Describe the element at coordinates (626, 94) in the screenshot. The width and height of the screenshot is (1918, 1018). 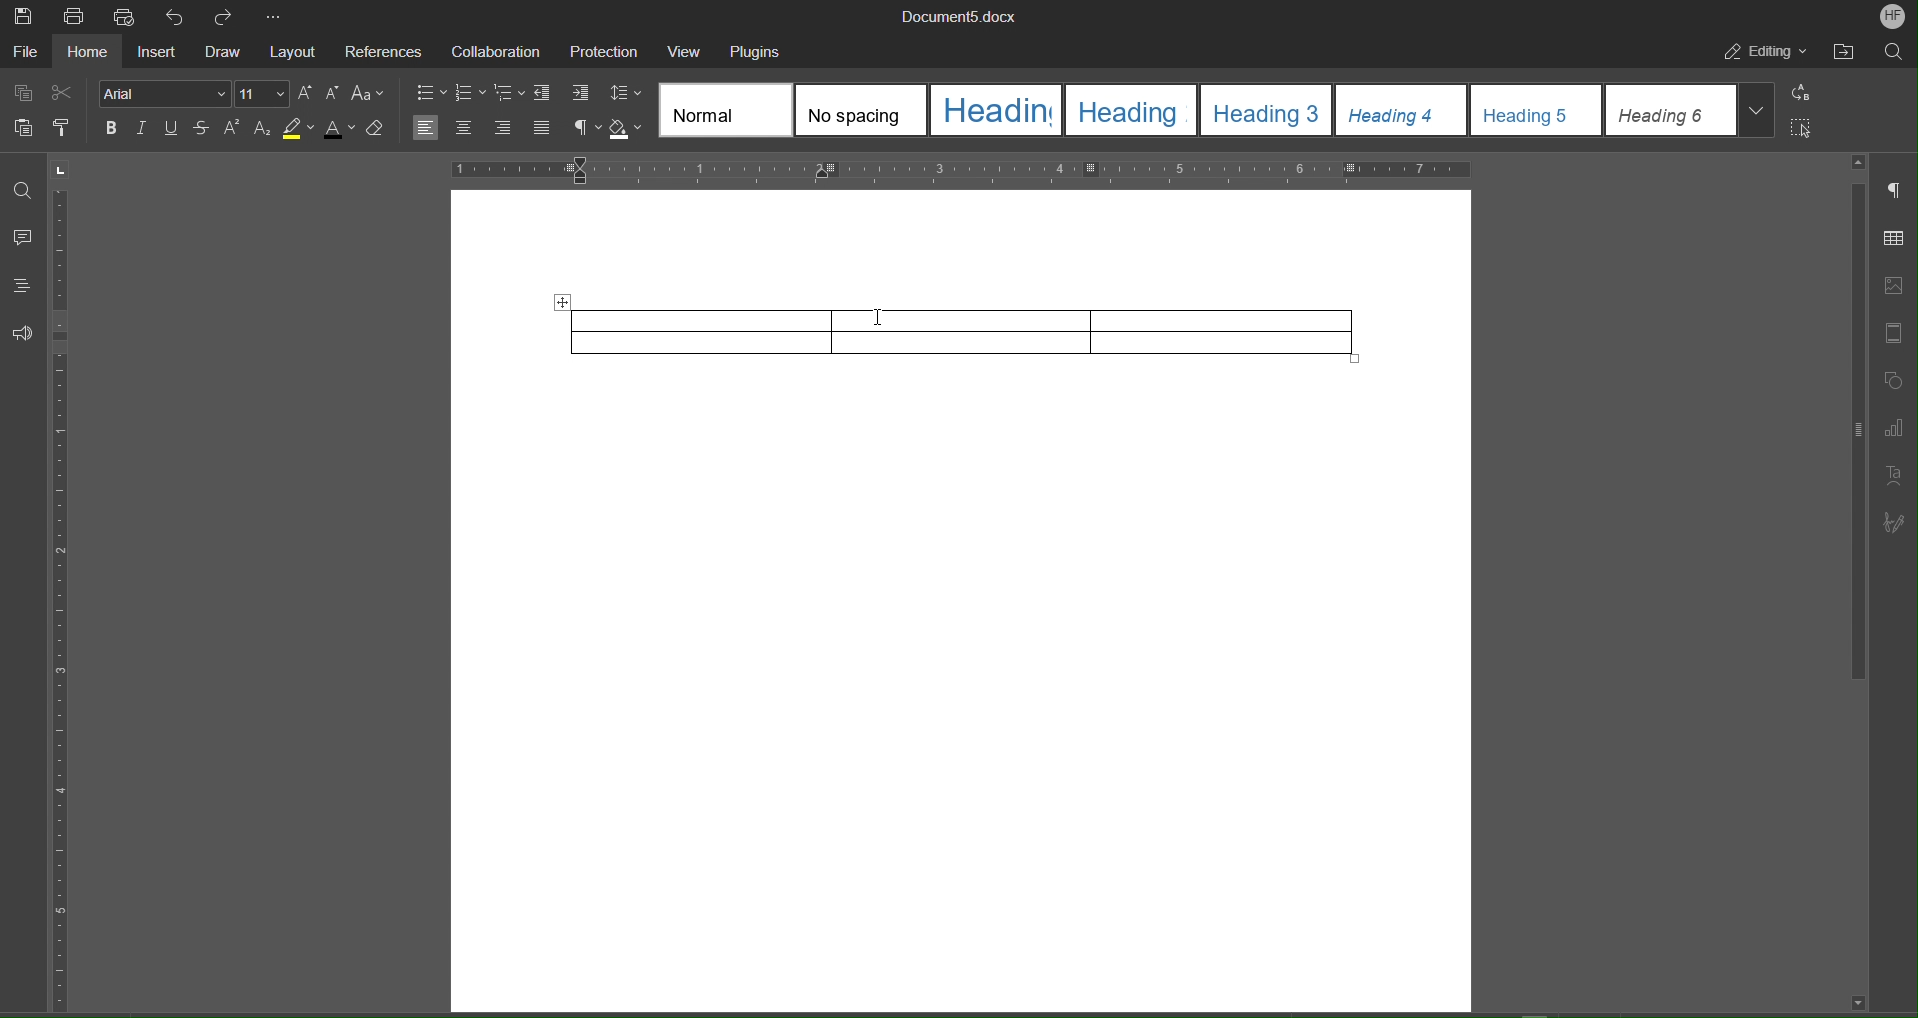
I see `Line Spacing` at that location.